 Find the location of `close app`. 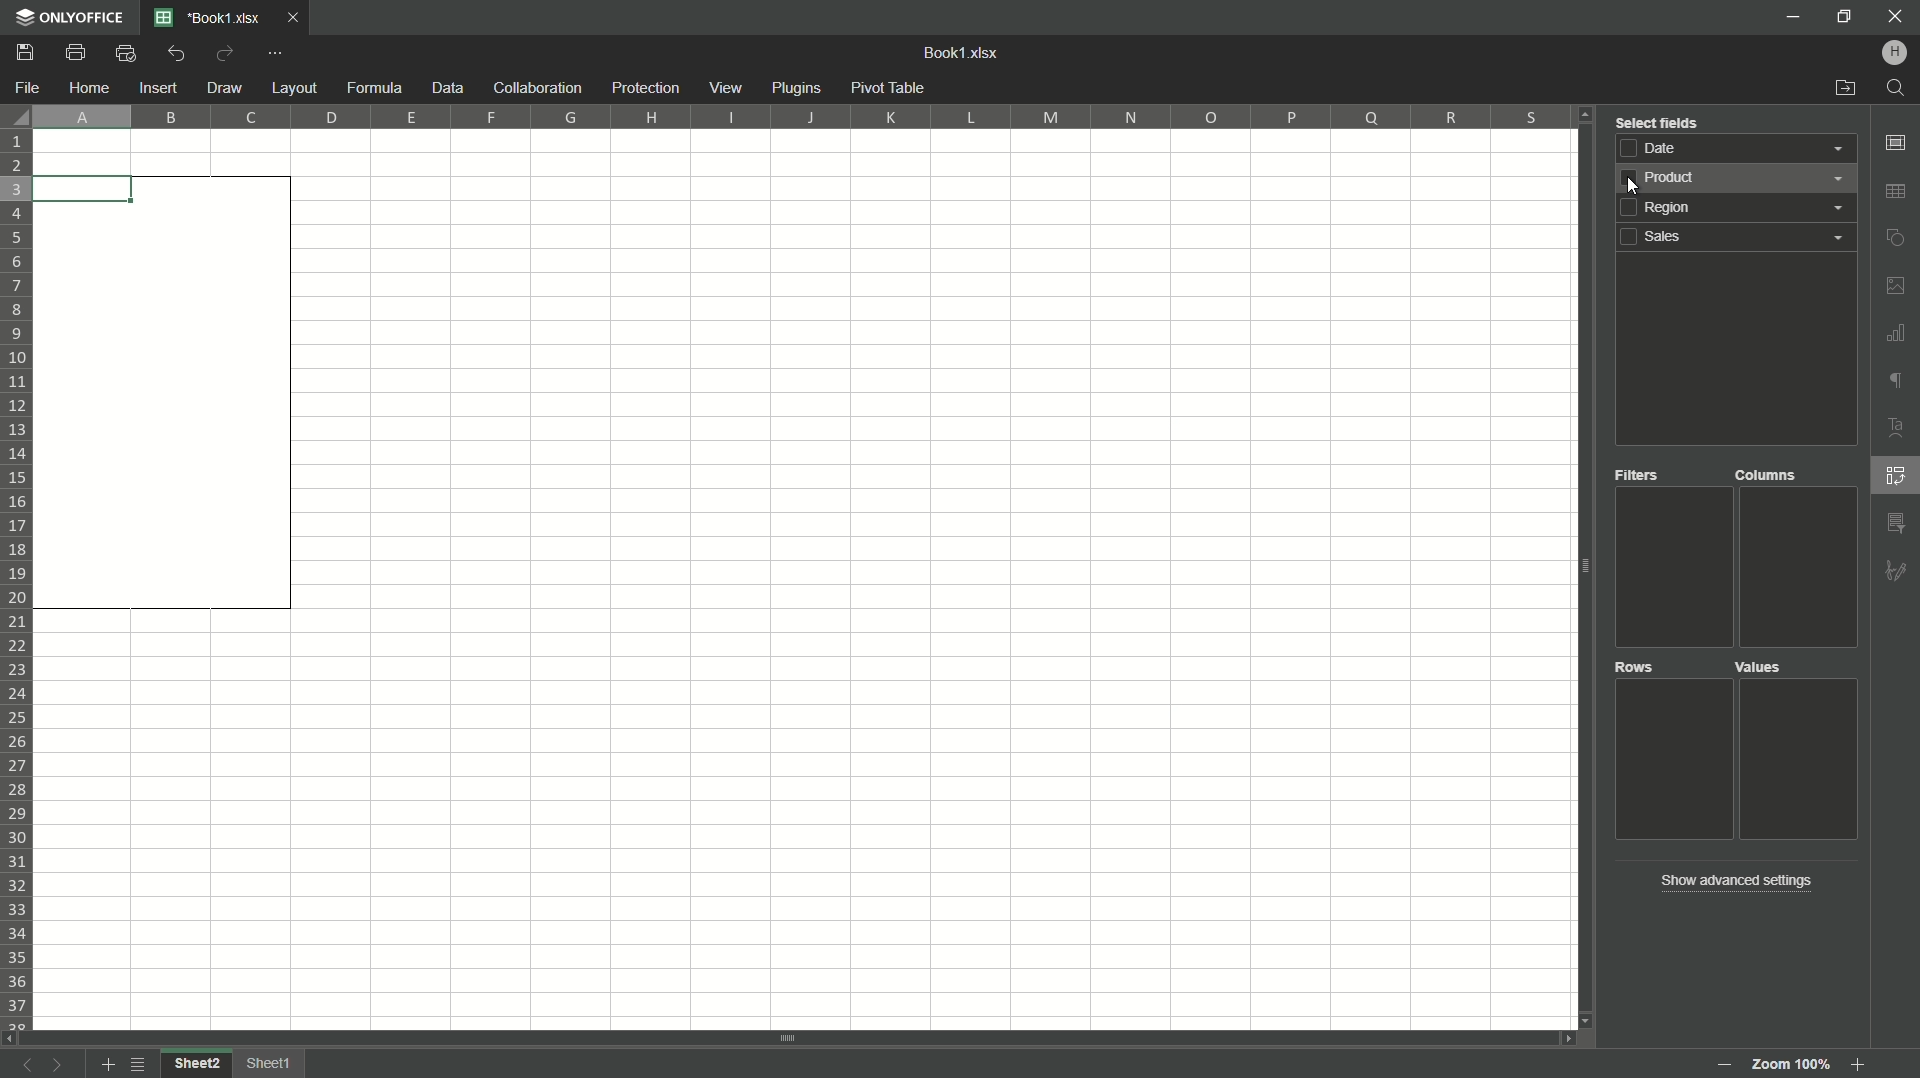

close app is located at coordinates (1895, 17).